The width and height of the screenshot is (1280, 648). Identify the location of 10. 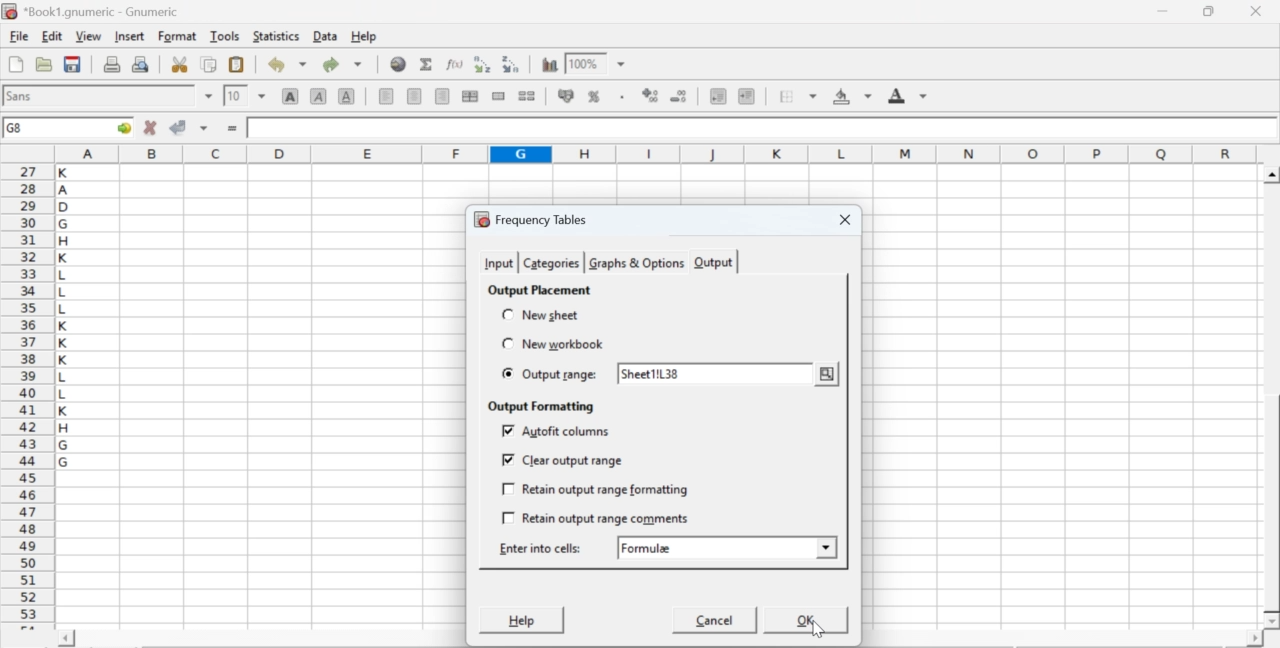
(235, 96).